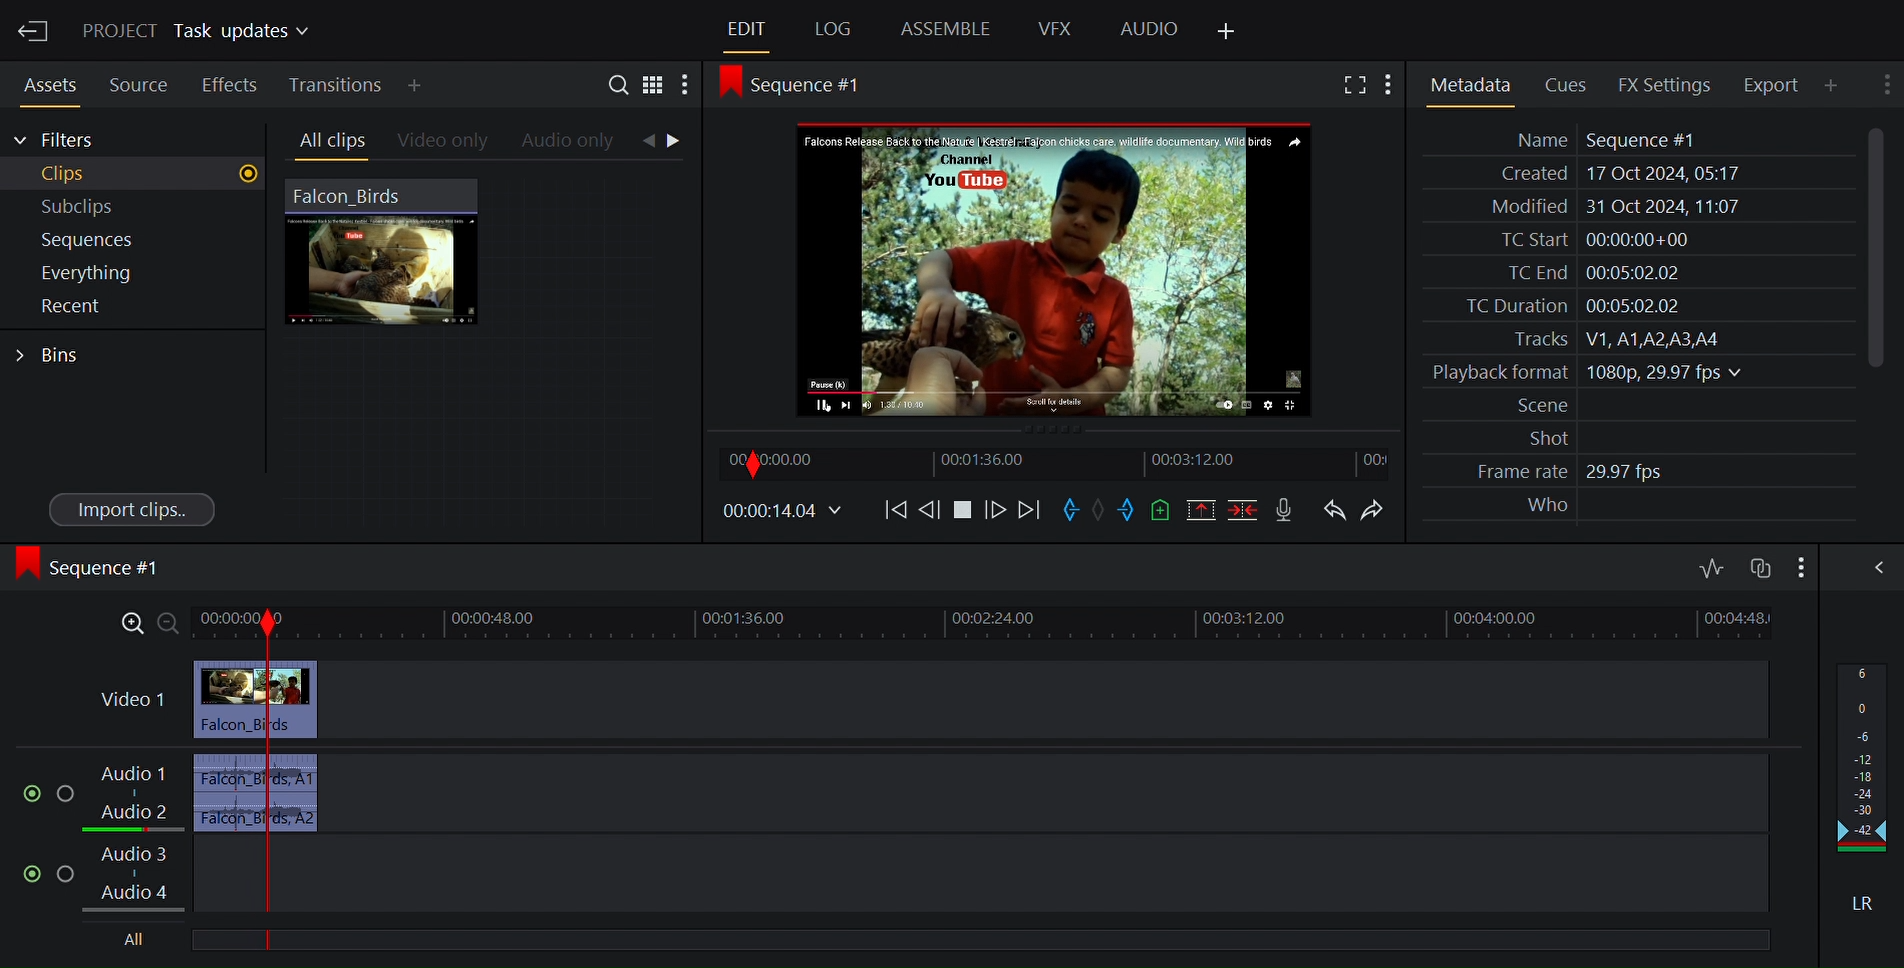 This screenshot has width=1904, height=968. I want to click on Toggle audio editing levels, so click(1710, 566).